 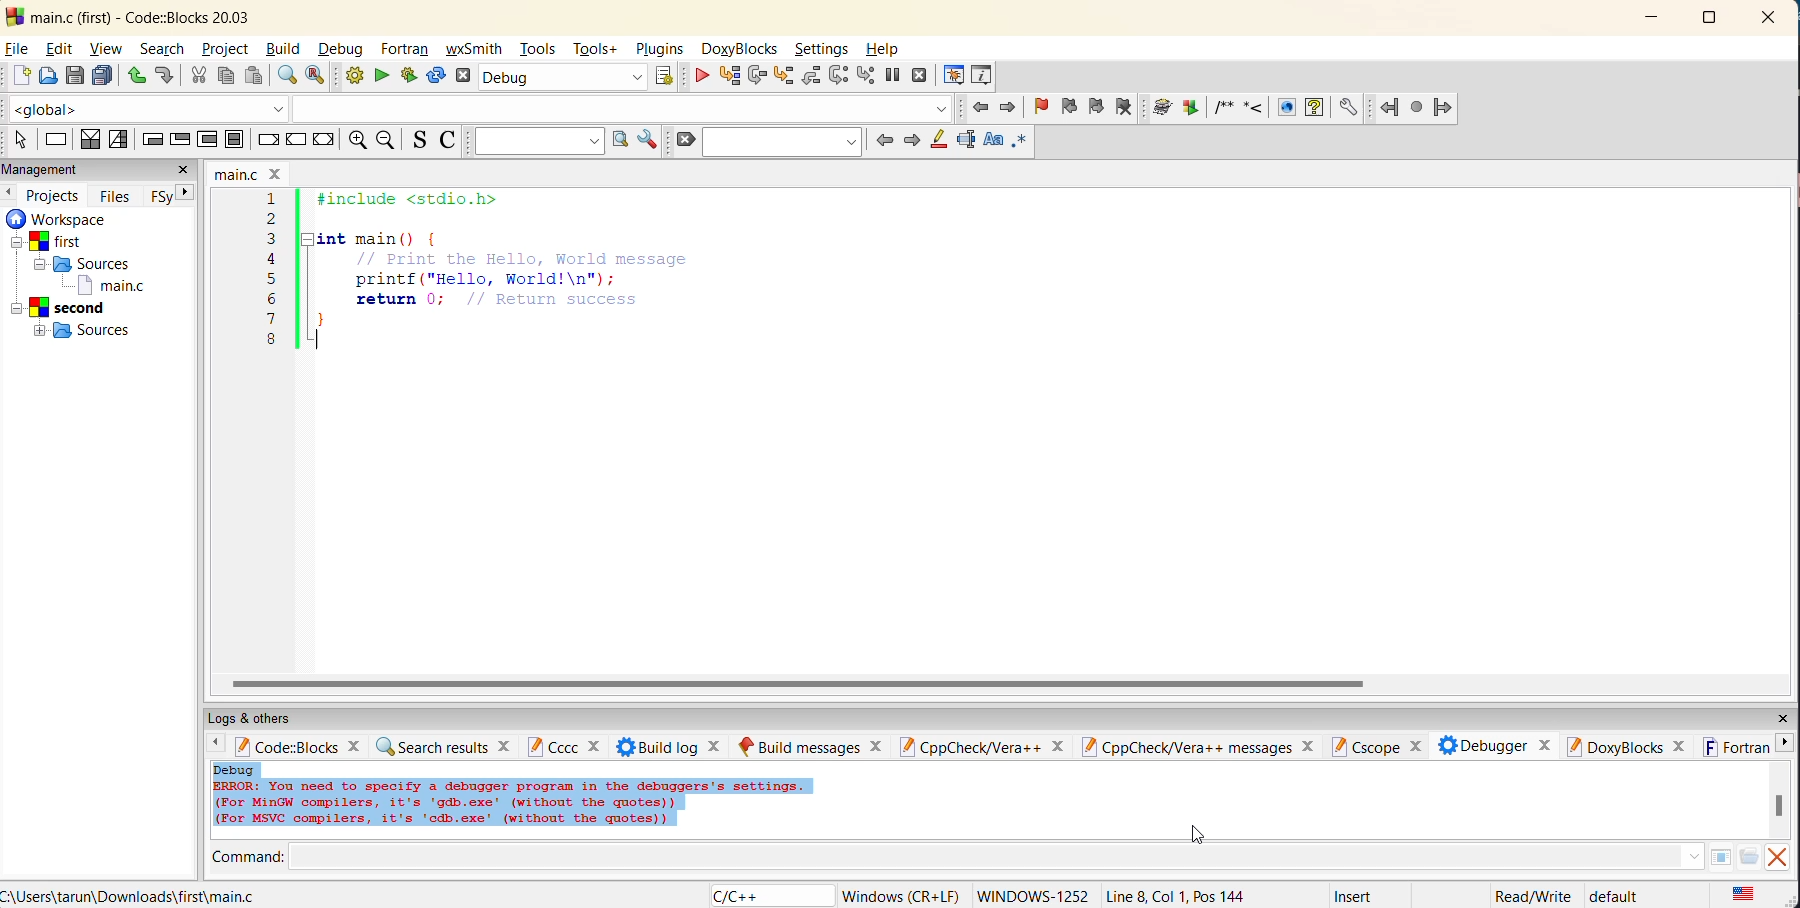 I want to click on save, so click(x=75, y=76).